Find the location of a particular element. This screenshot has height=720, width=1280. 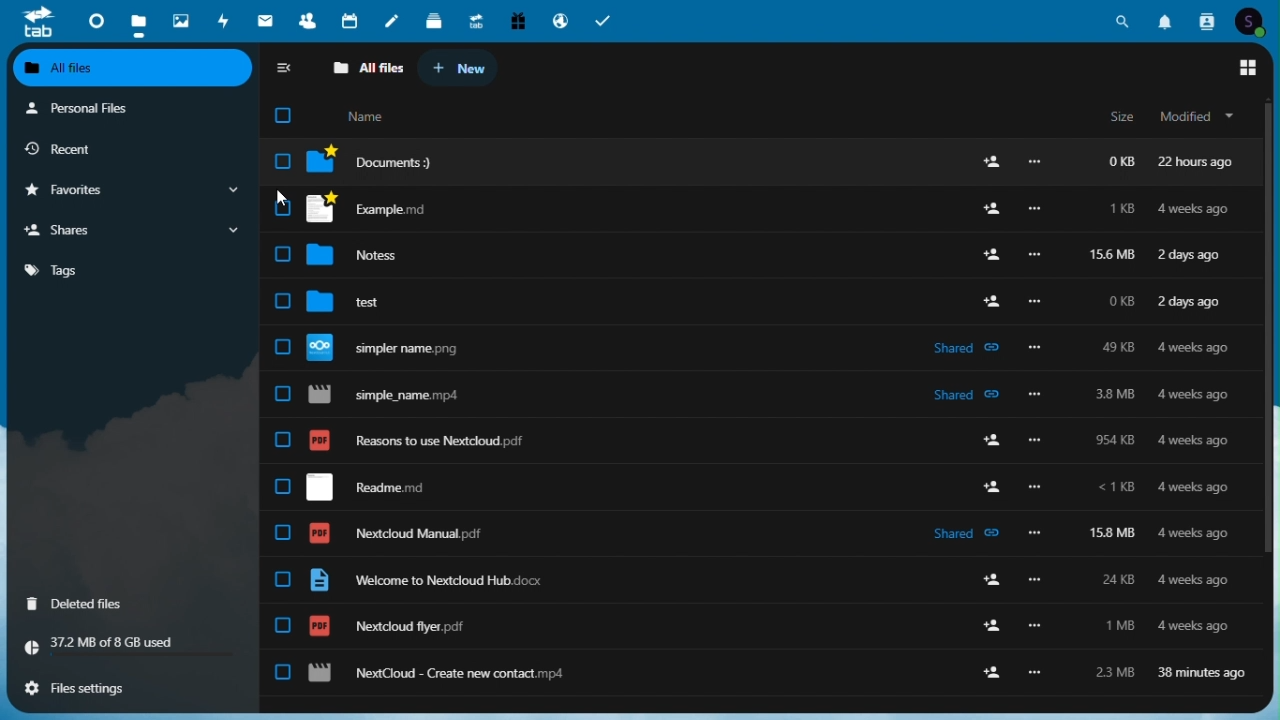

22 hours ago is located at coordinates (1203, 162).